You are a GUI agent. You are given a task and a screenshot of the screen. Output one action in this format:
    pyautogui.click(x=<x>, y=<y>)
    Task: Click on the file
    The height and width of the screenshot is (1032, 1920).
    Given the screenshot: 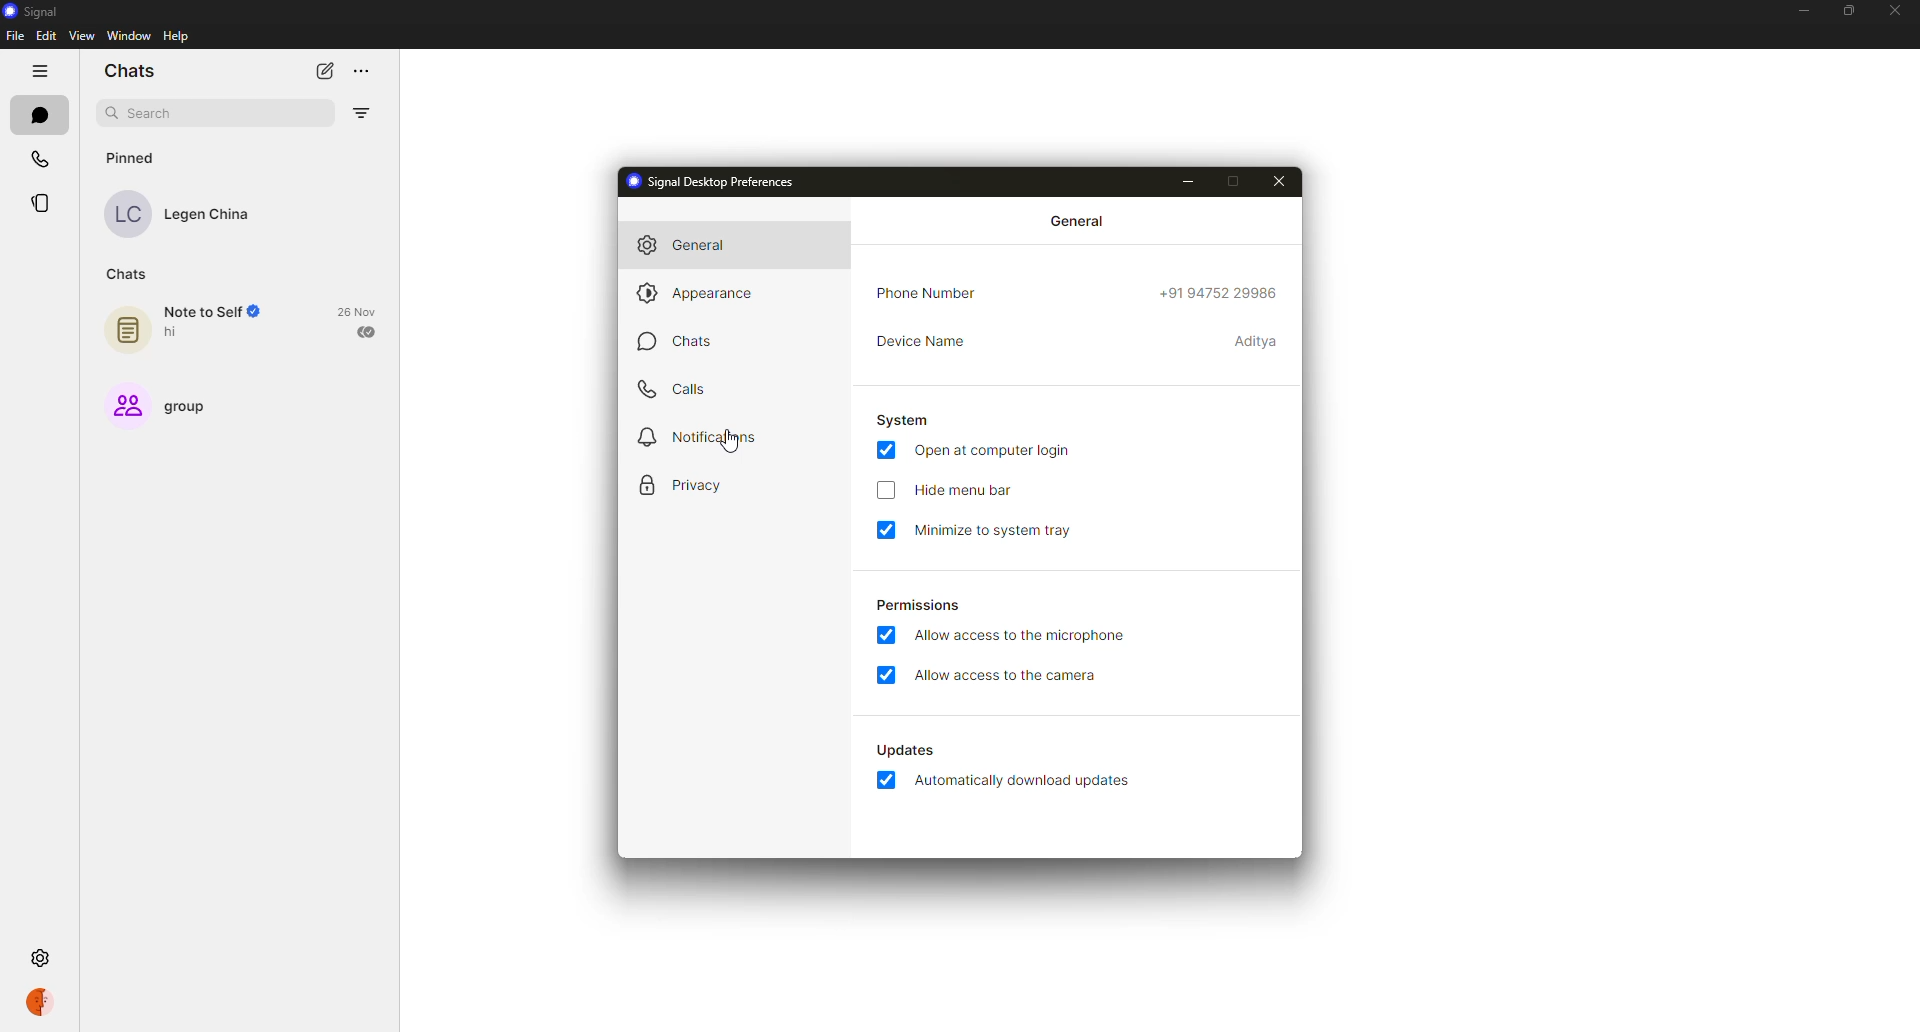 What is the action you would take?
    pyautogui.click(x=15, y=35)
    